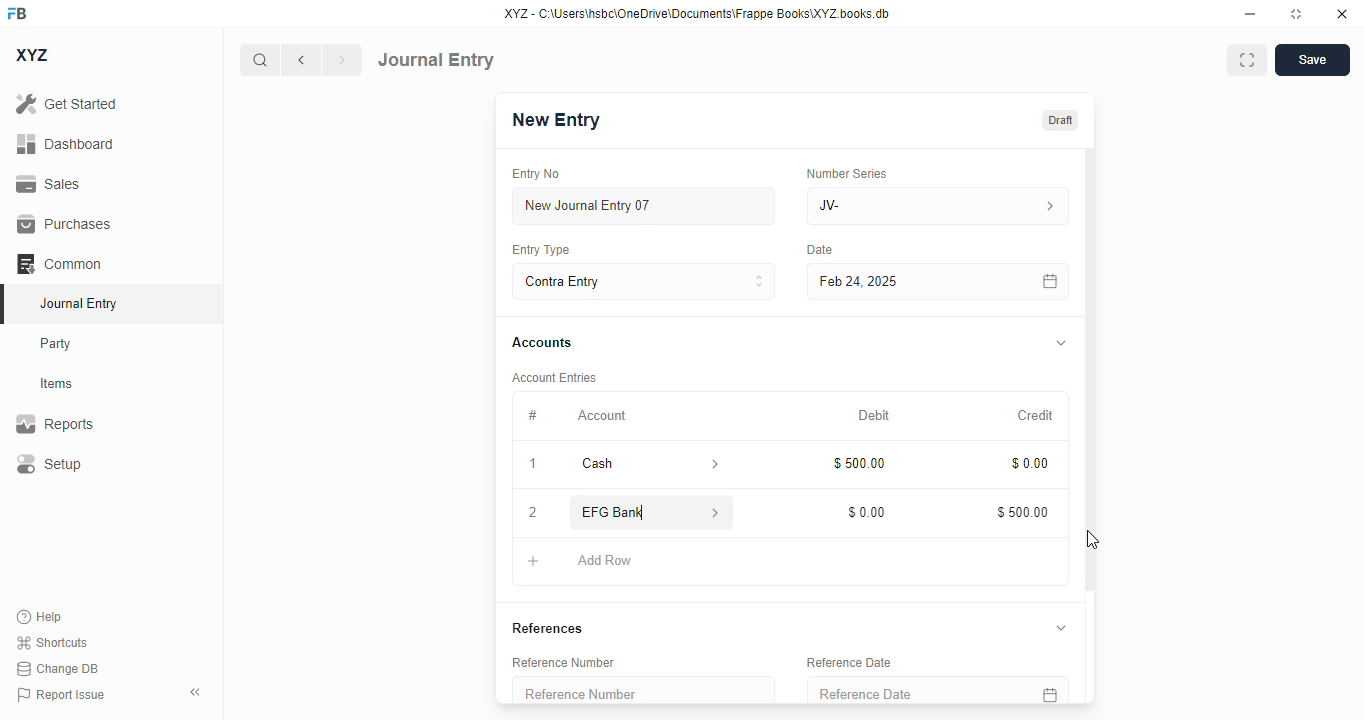 The width and height of the screenshot is (1364, 720). I want to click on references, so click(548, 628).